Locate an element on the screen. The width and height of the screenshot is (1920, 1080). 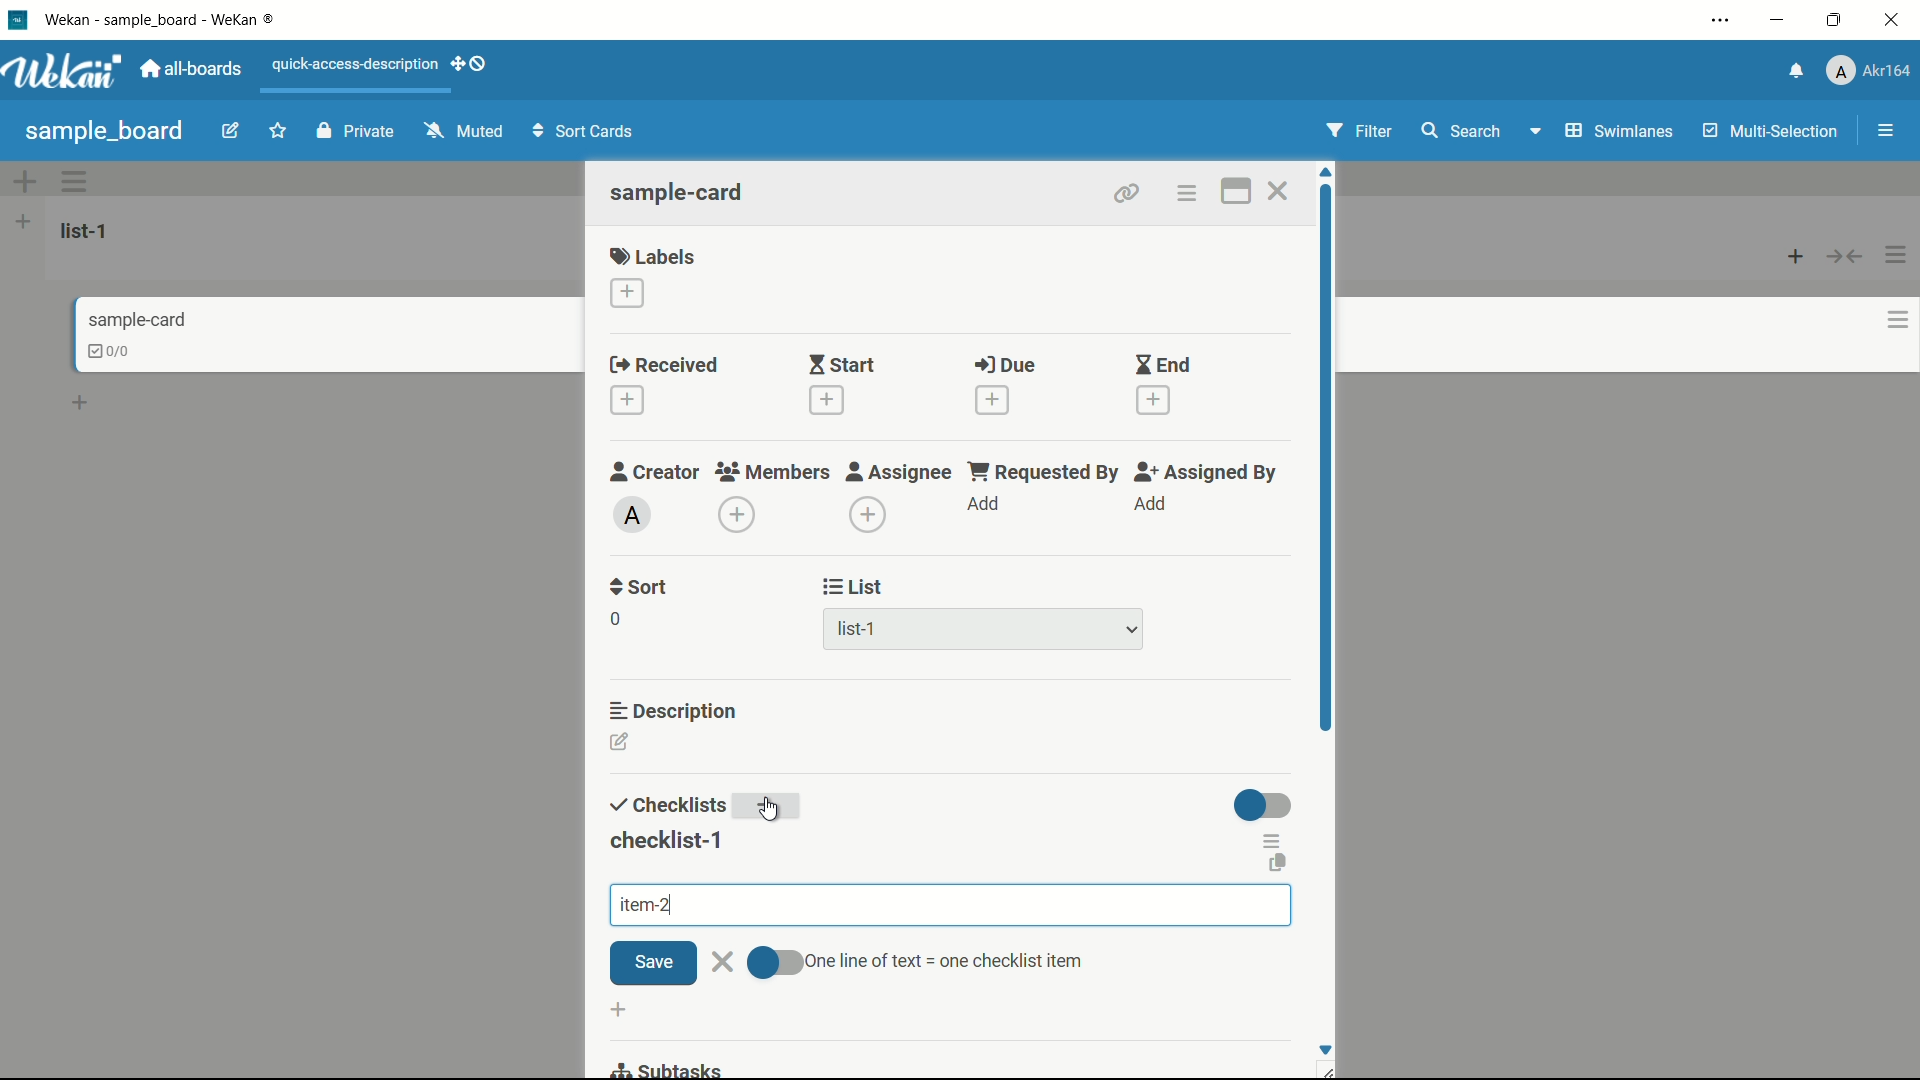
scroll up is located at coordinates (1328, 172).